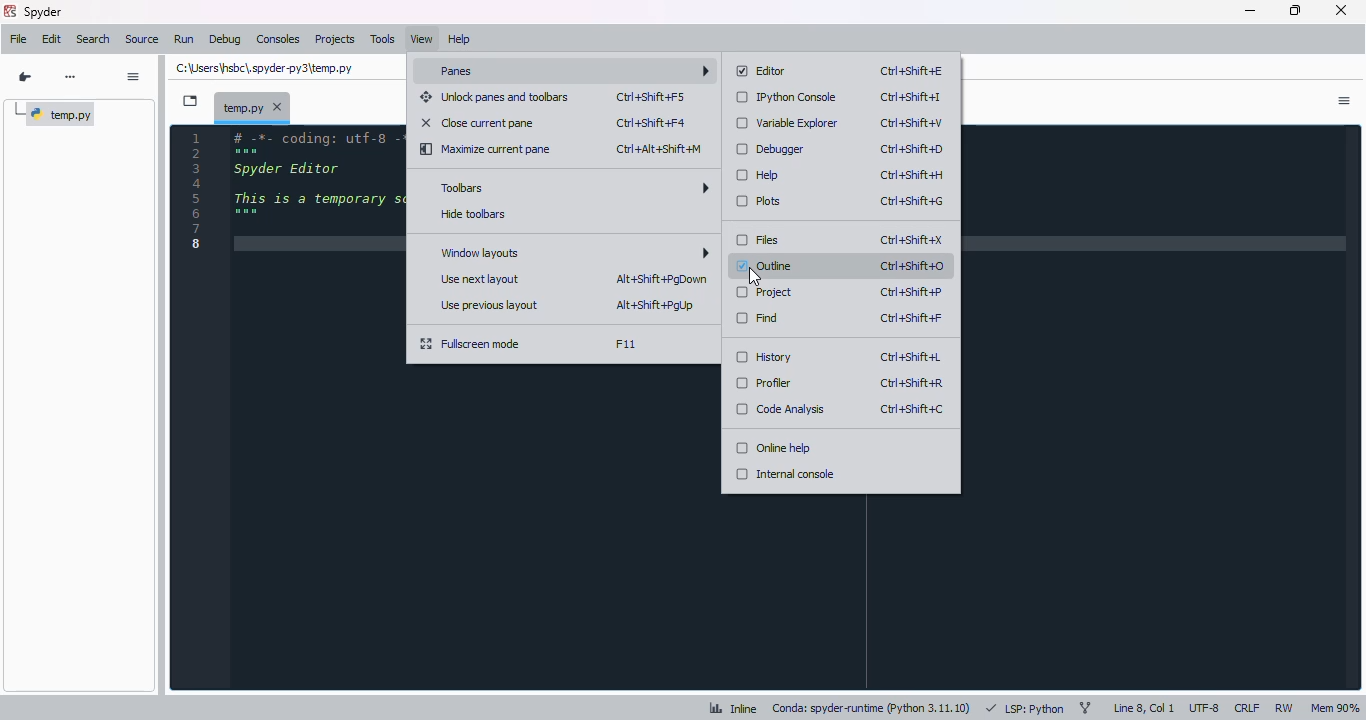  Describe the element at coordinates (770, 149) in the screenshot. I see `debugger` at that location.